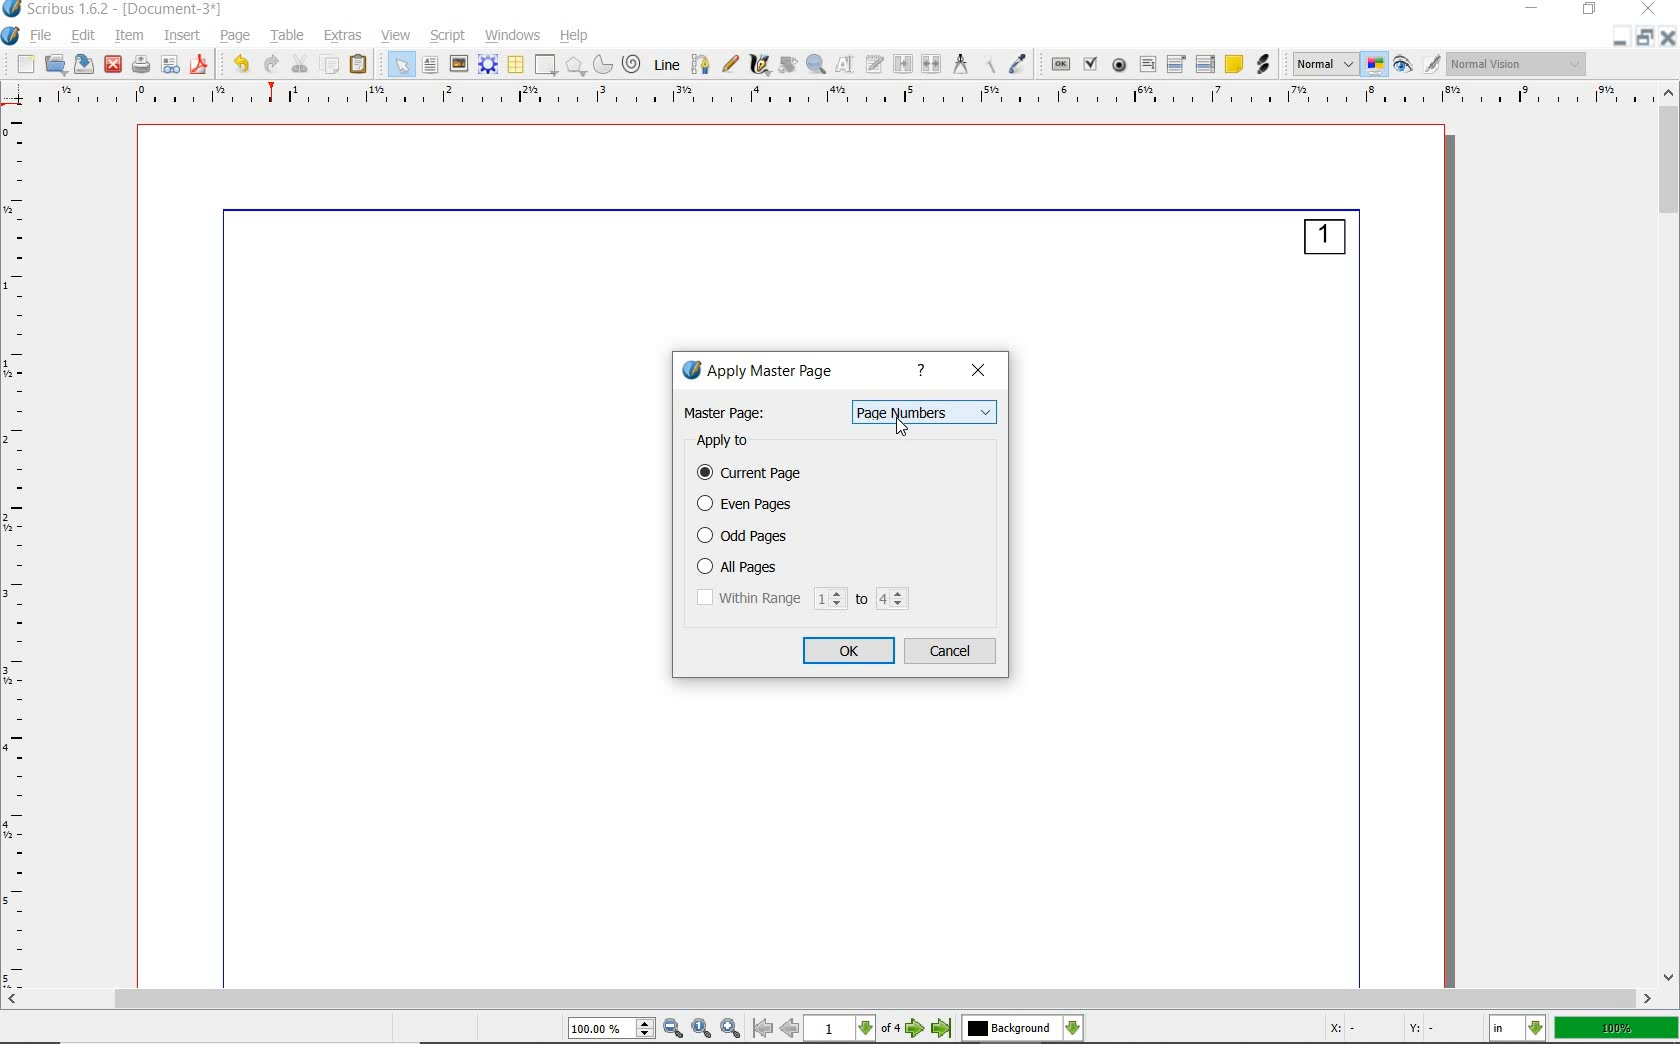 The height and width of the screenshot is (1044, 1680). Describe the element at coordinates (852, 1029) in the screenshot. I see `select current page` at that location.